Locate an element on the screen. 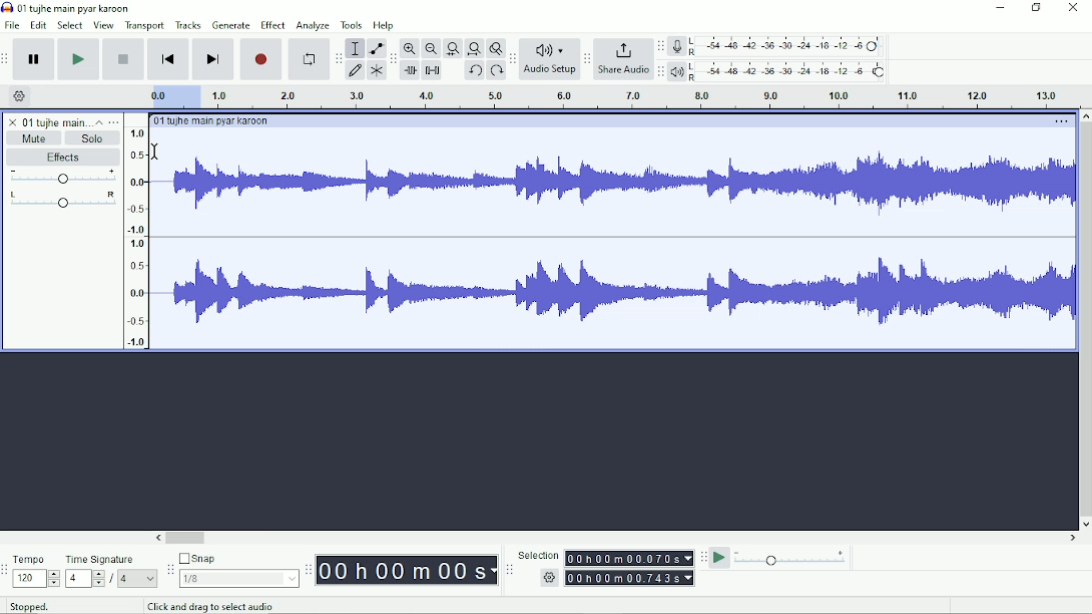 The width and height of the screenshot is (1092, 614). Zoom Out is located at coordinates (431, 49).